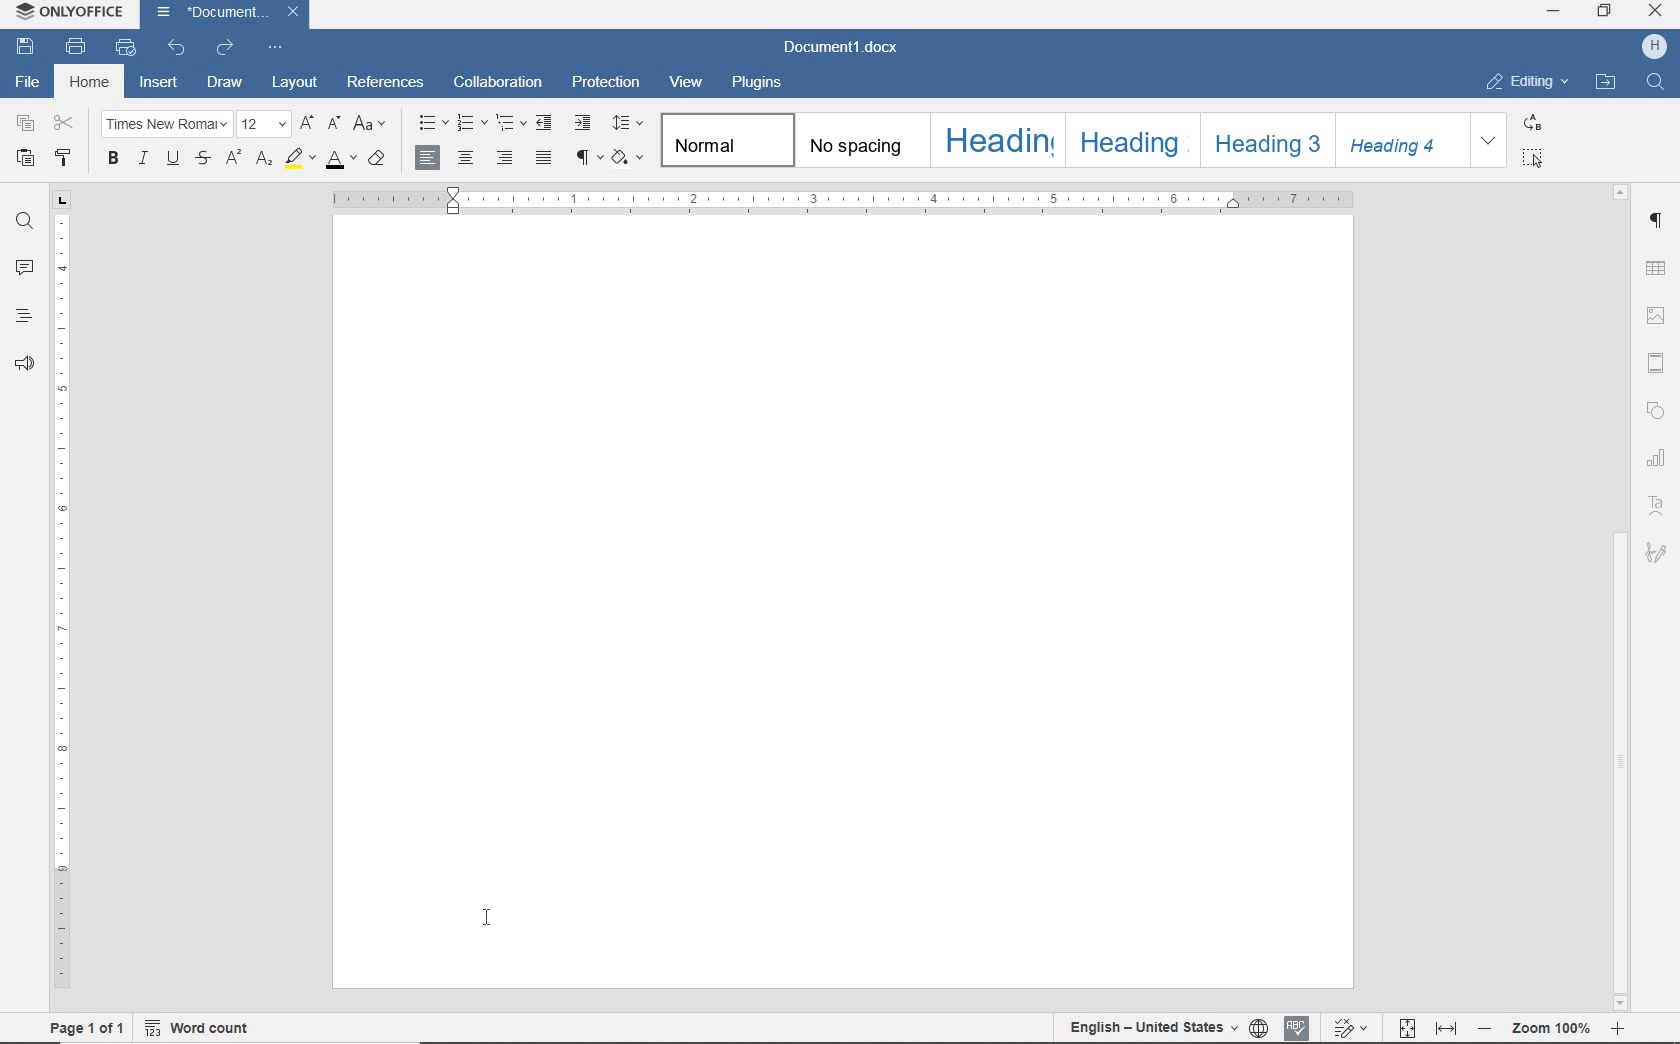 The image size is (1680, 1044). Describe the element at coordinates (1298, 1030) in the screenshot. I see `spell check` at that location.